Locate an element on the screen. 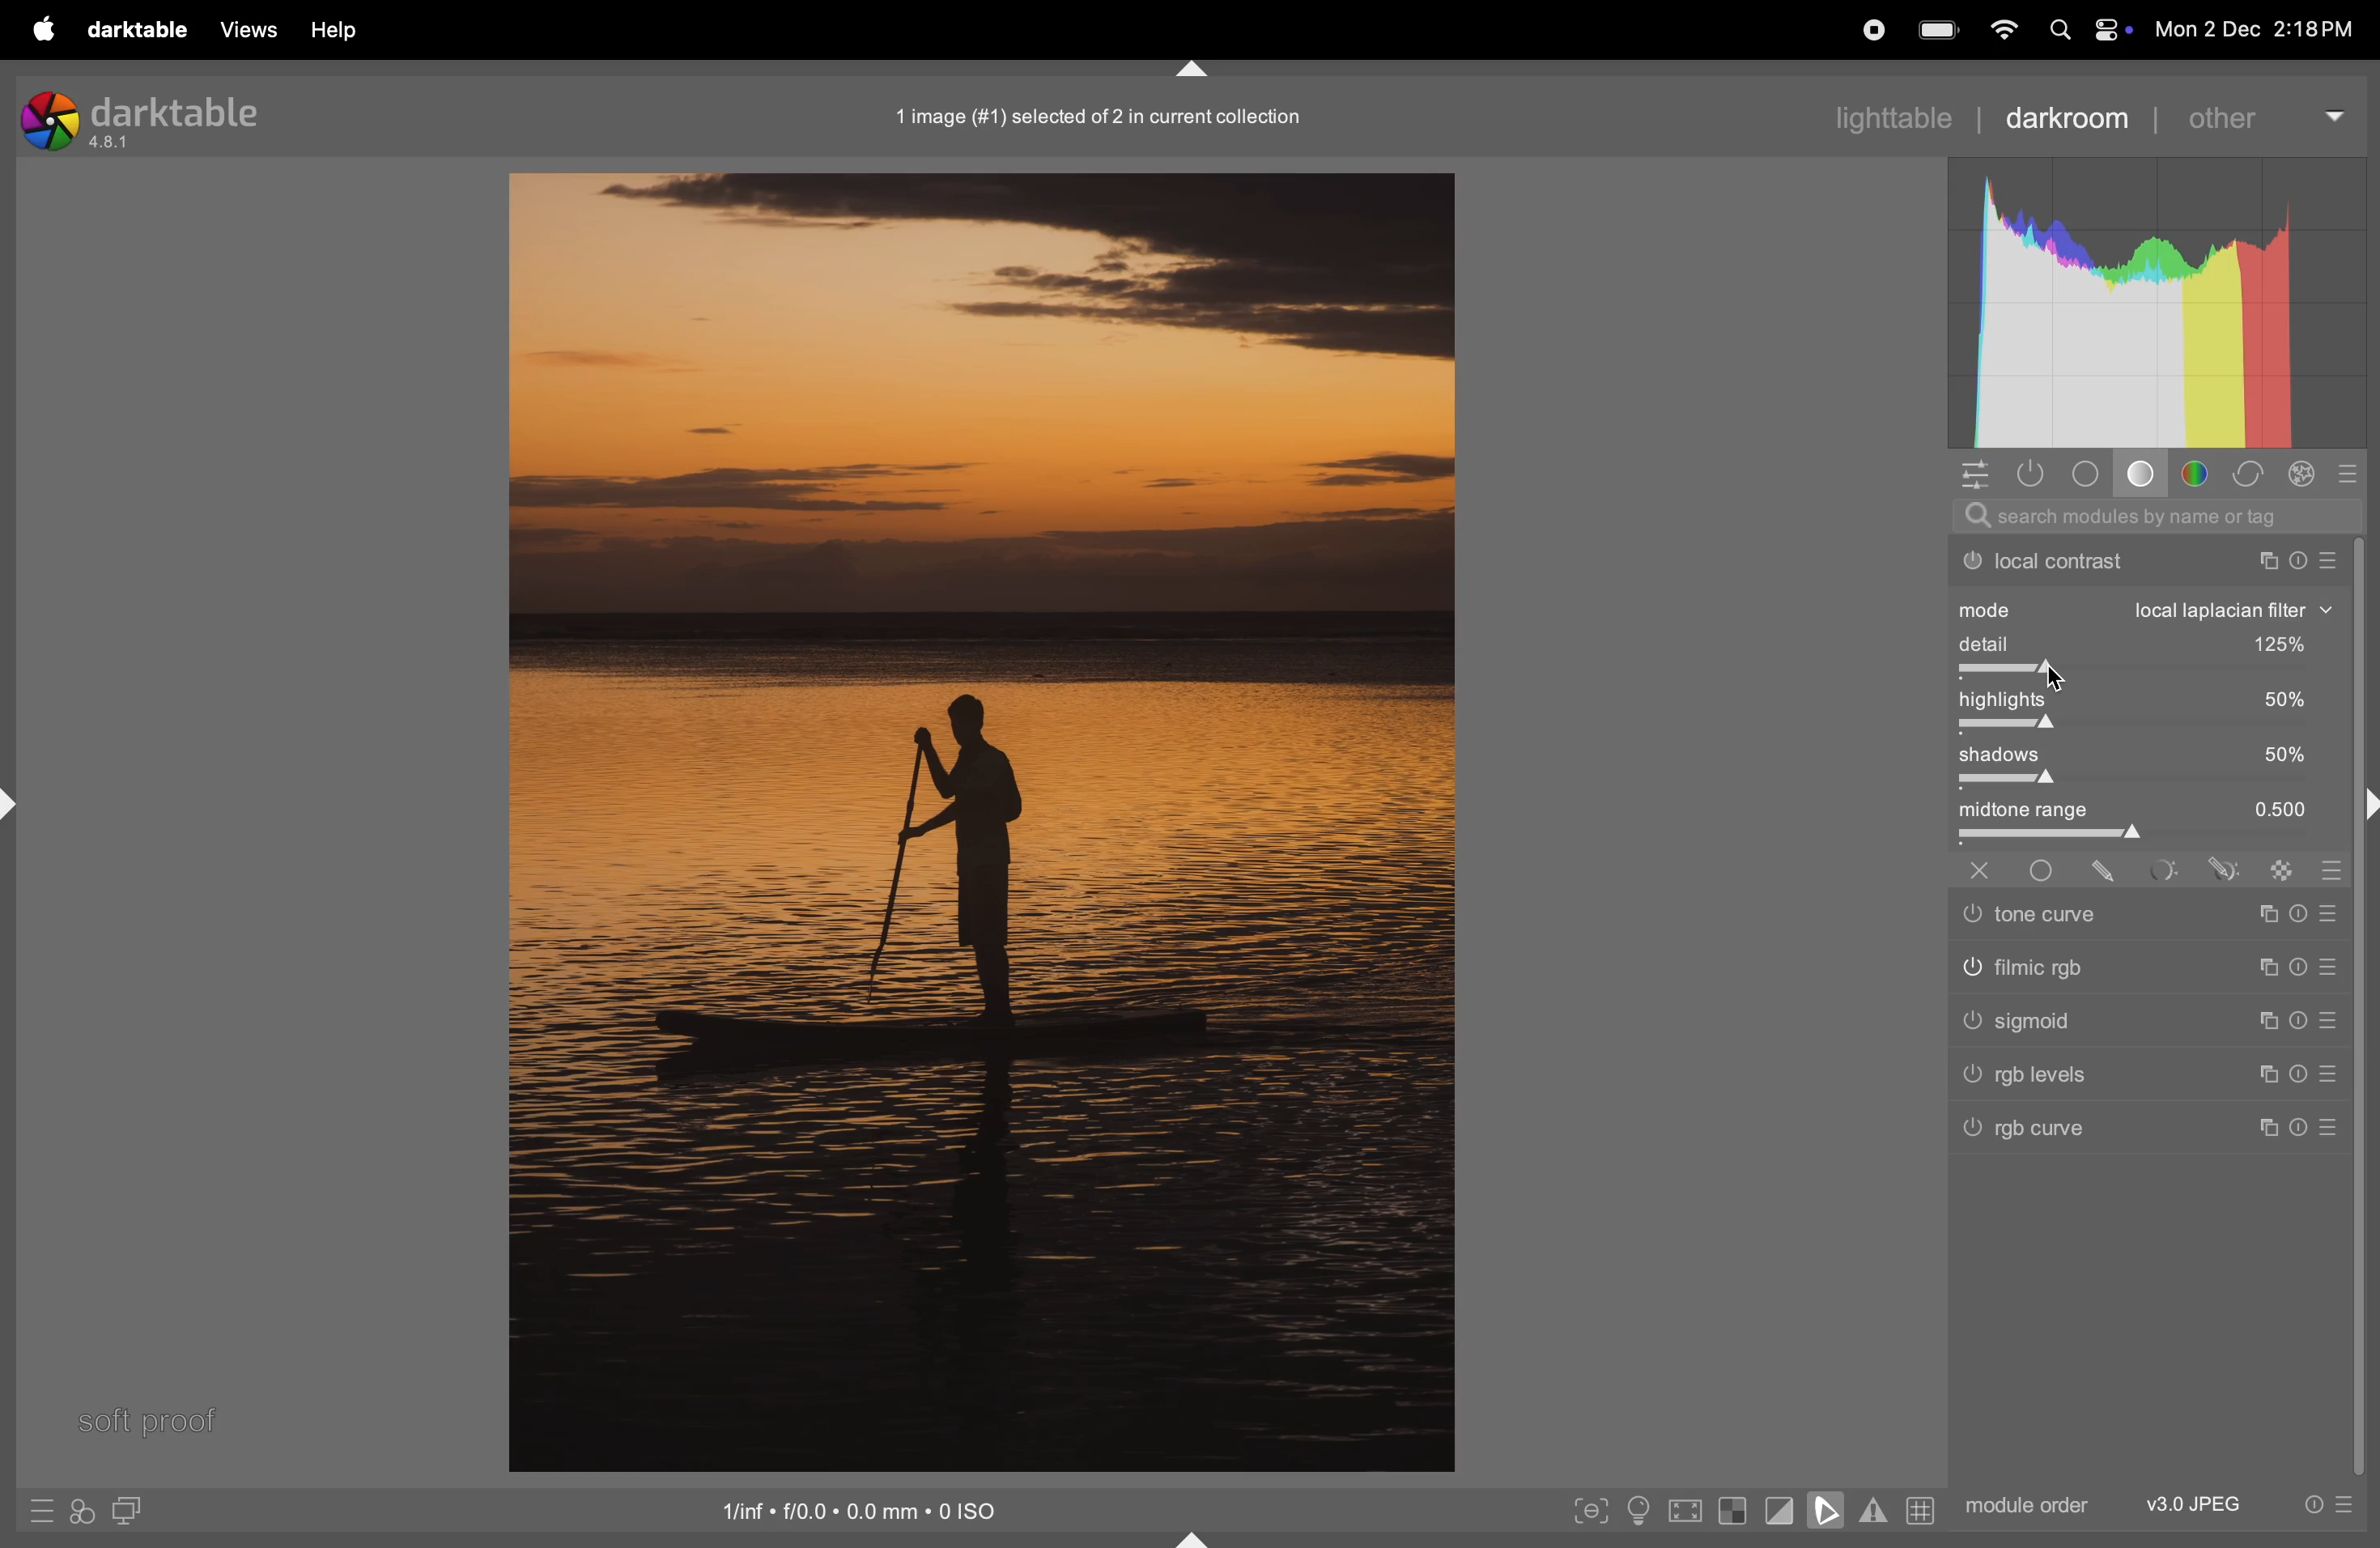 The width and height of the screenshot is (2380, 1548). sign is located at coordinates (2273, 965).